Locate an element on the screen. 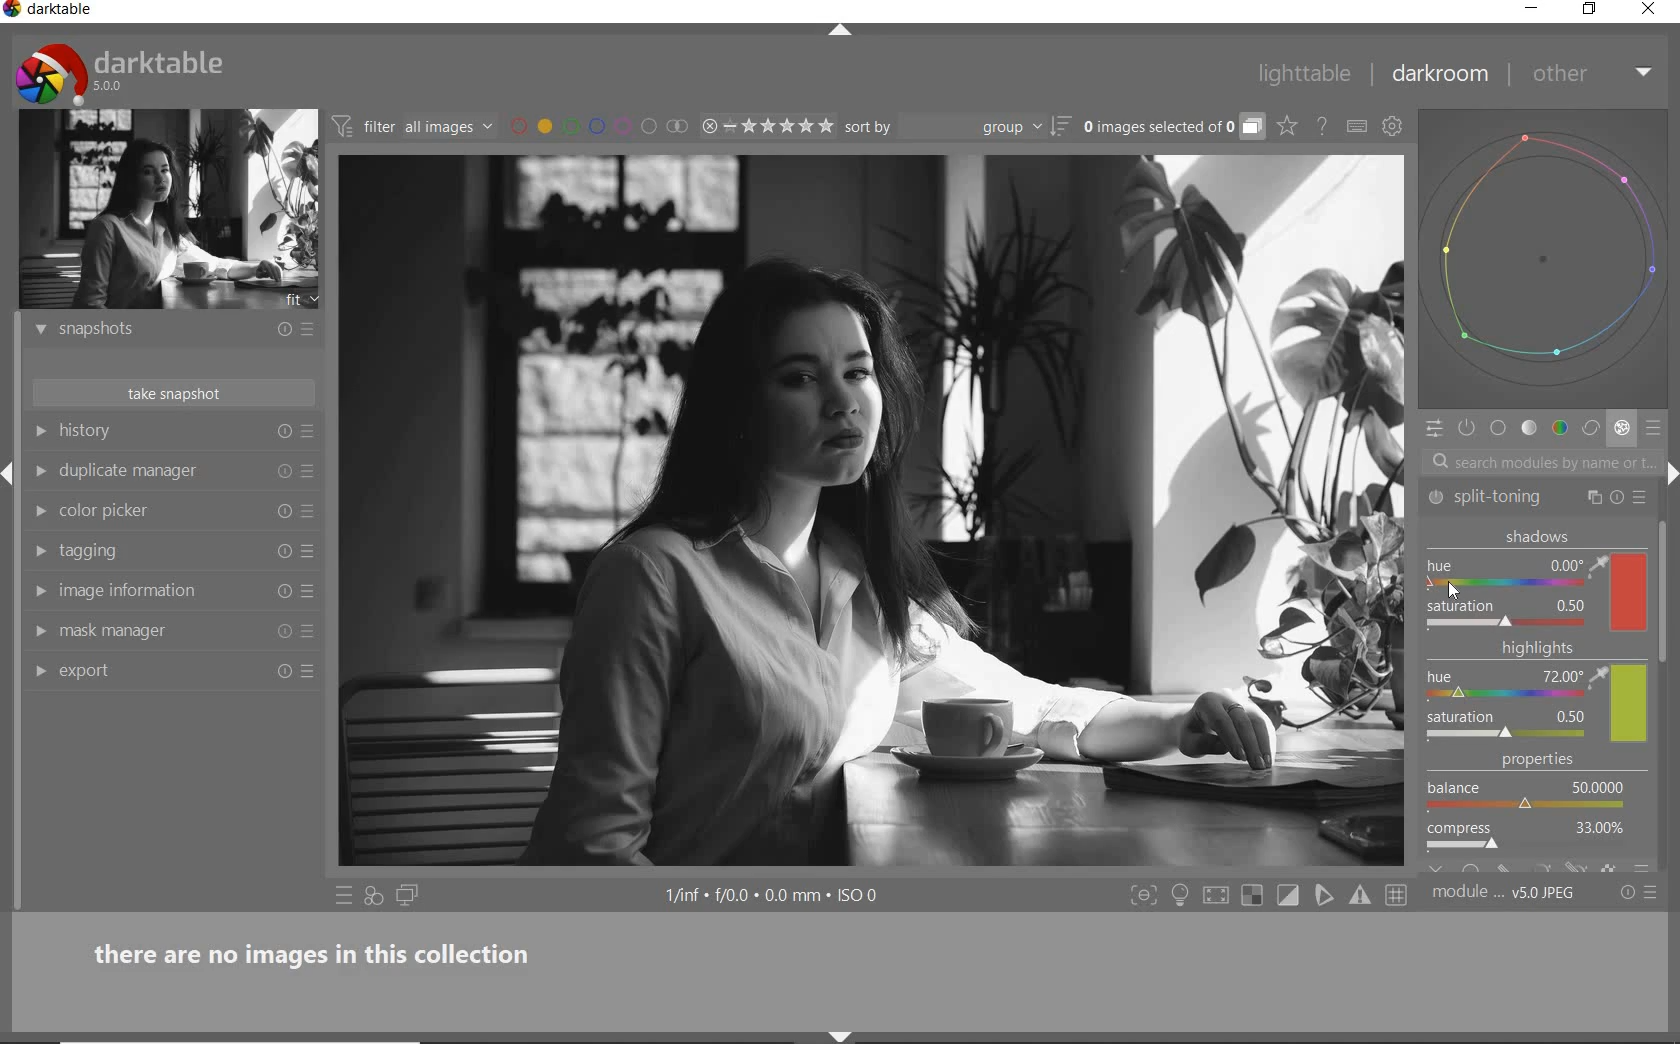  presets is located at coordinates (1656, 429).